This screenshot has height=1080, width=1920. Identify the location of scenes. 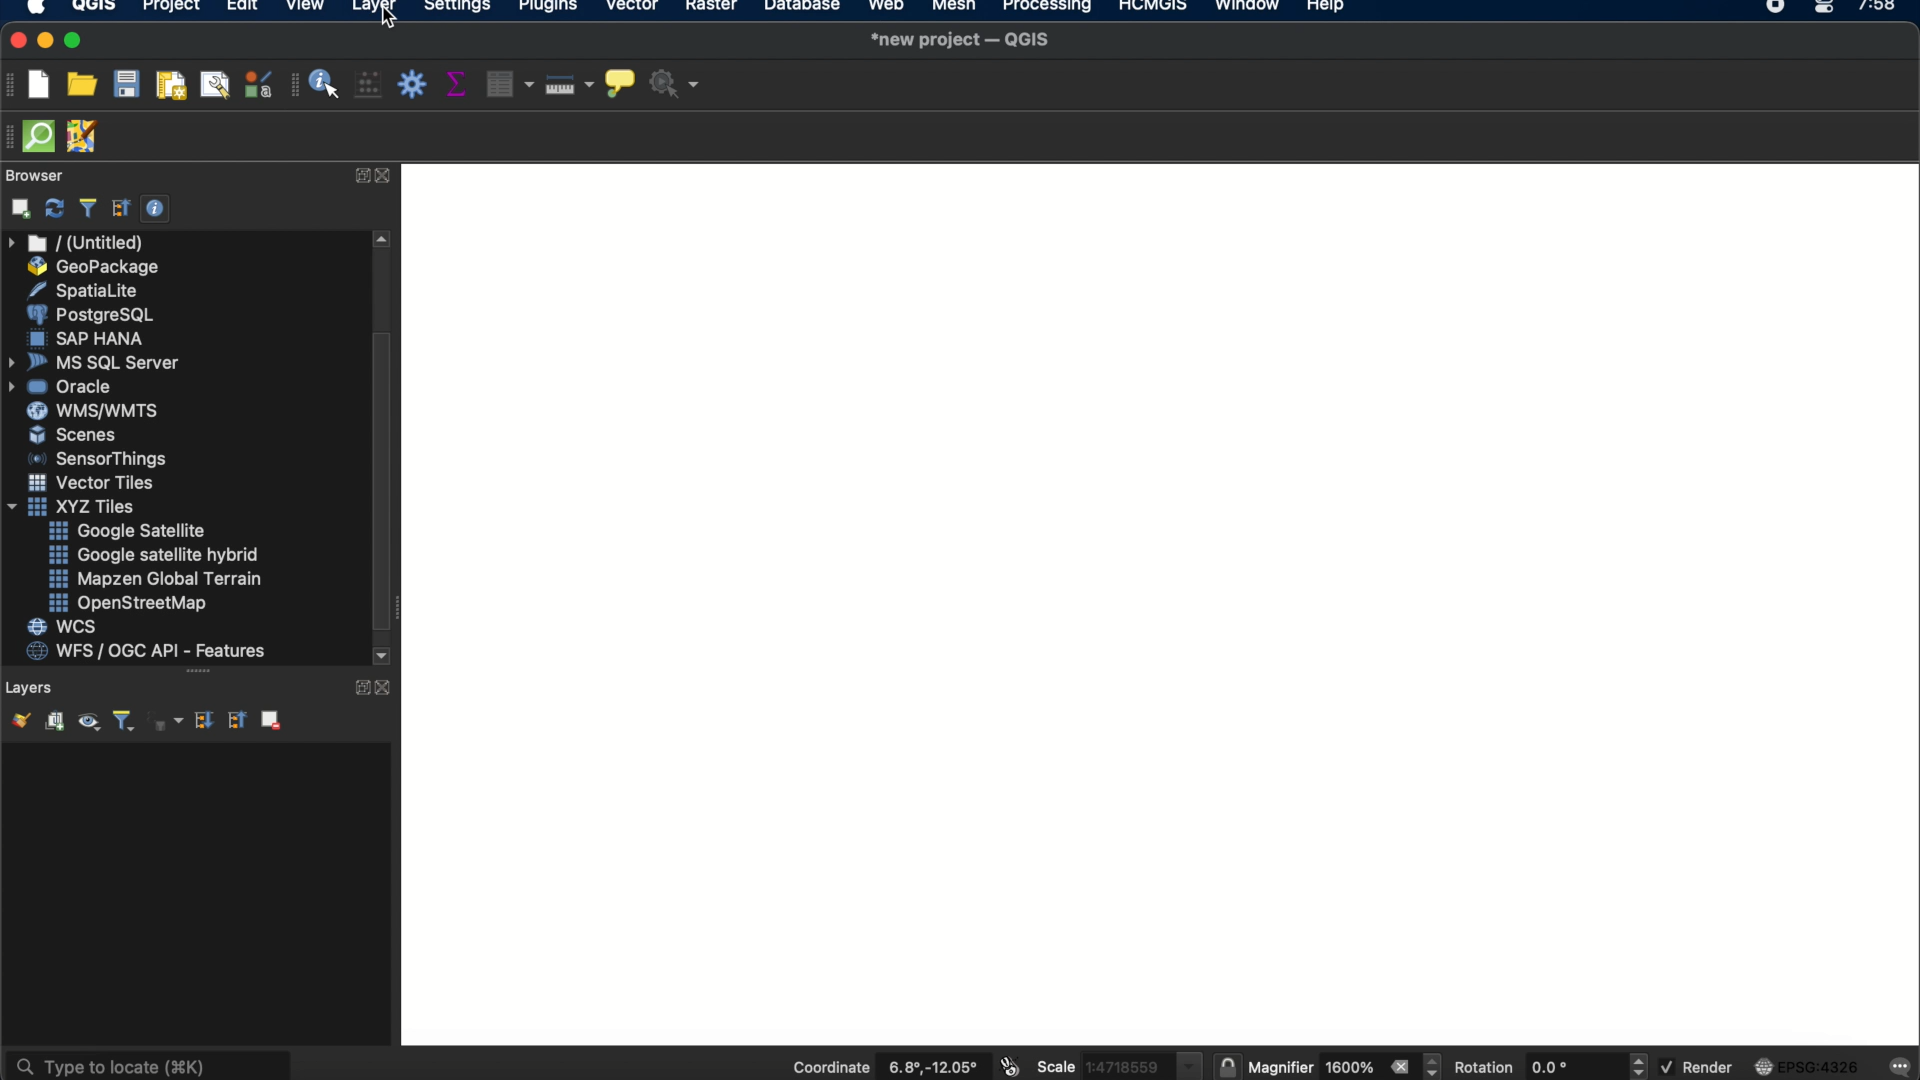
(74, 434).